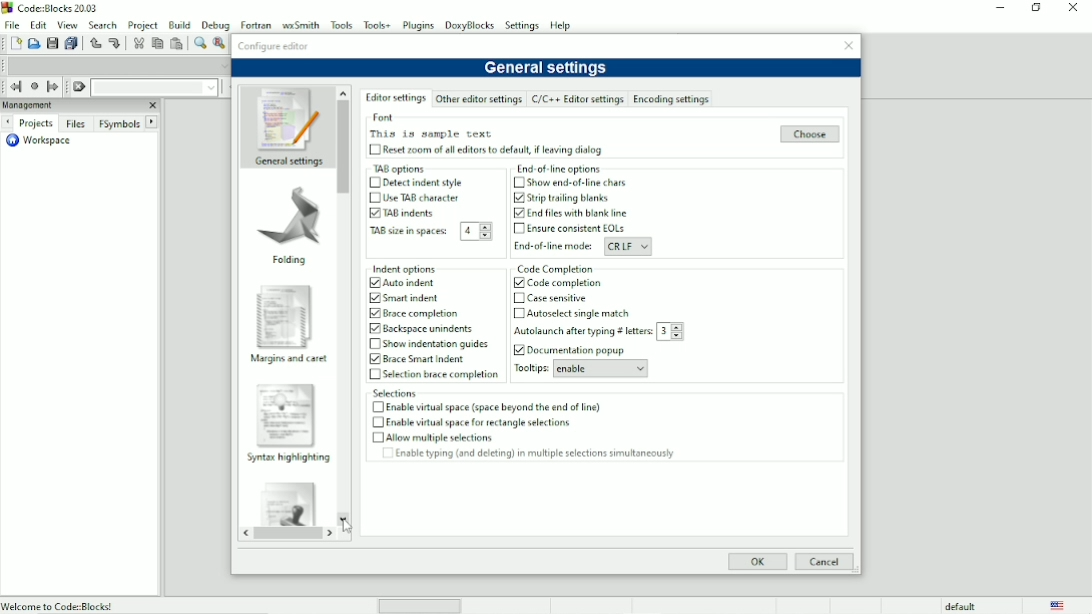 The image size is (1092, 614). What do you see at coordinates (484, 231) in the screenshot?
I see `Drop down` at bounding box center [484, 231].